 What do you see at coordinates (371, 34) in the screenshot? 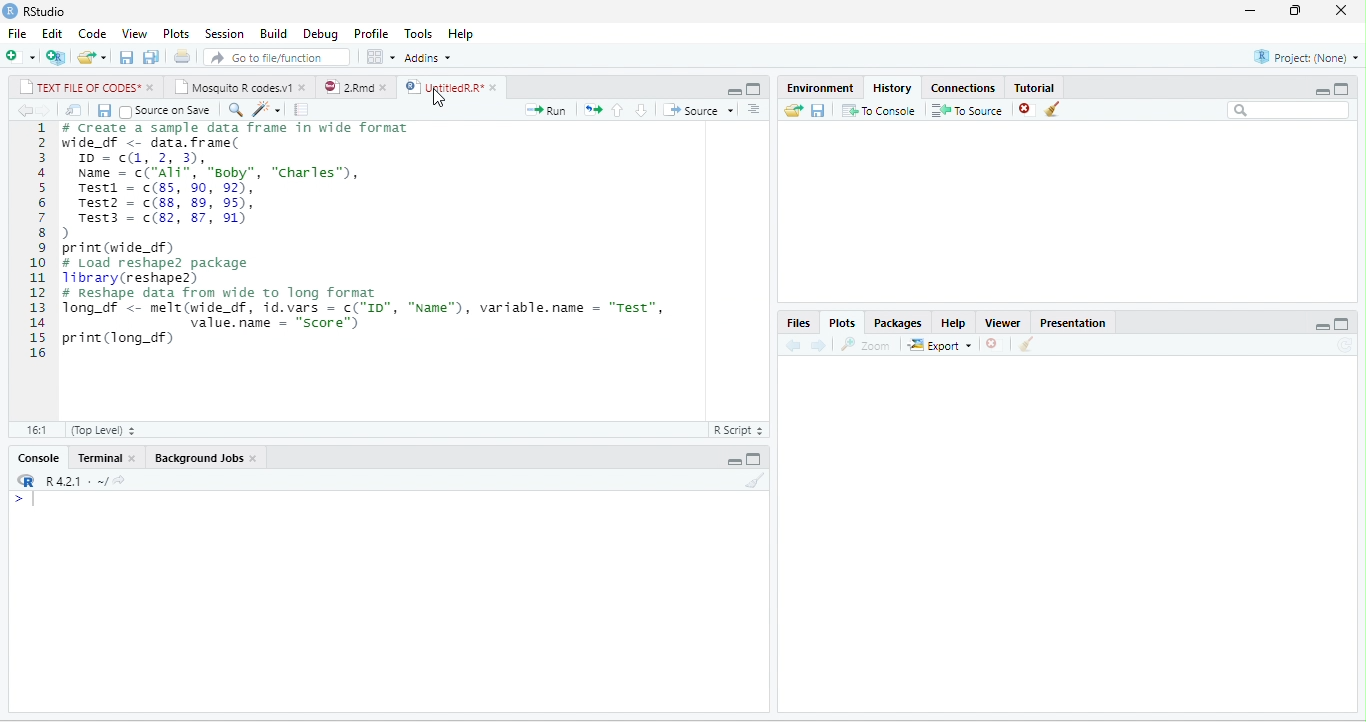
I see `Profile` at bounding box center [371, 34].